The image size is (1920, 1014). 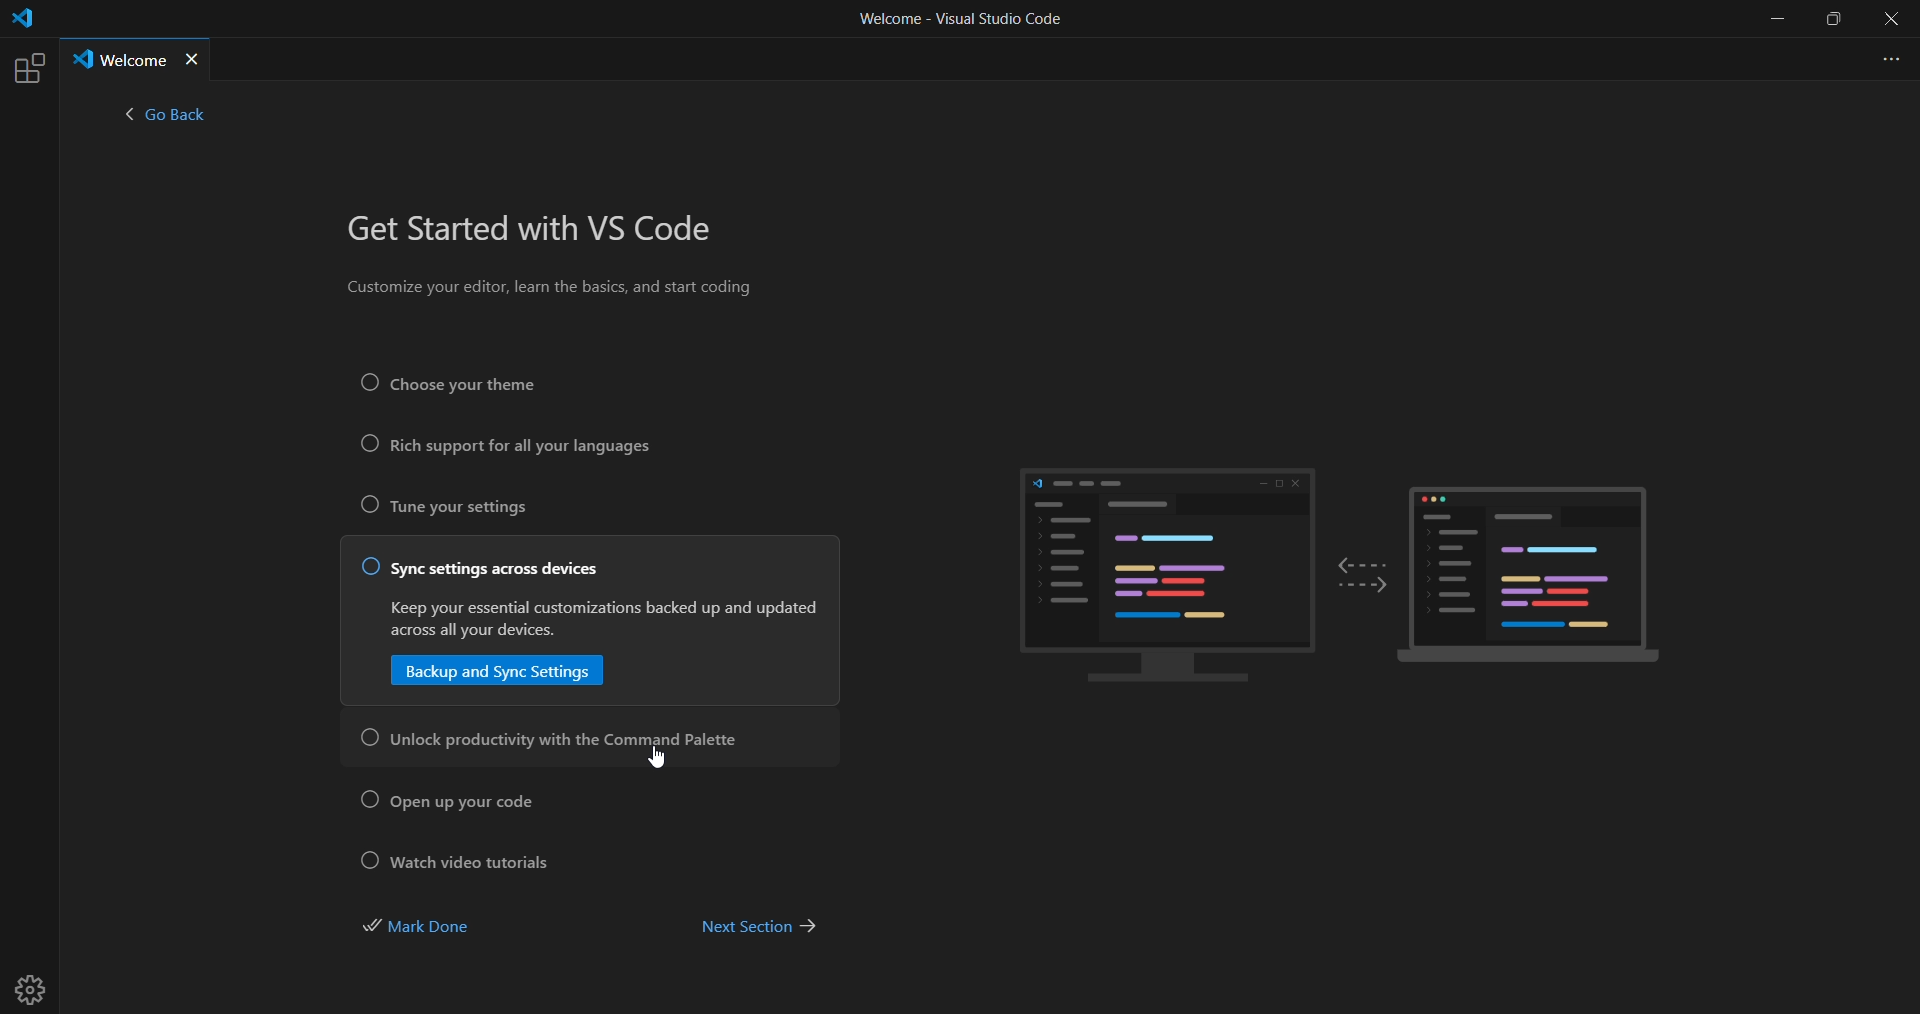 I want to click on < go back, so click(x=165, y=119).